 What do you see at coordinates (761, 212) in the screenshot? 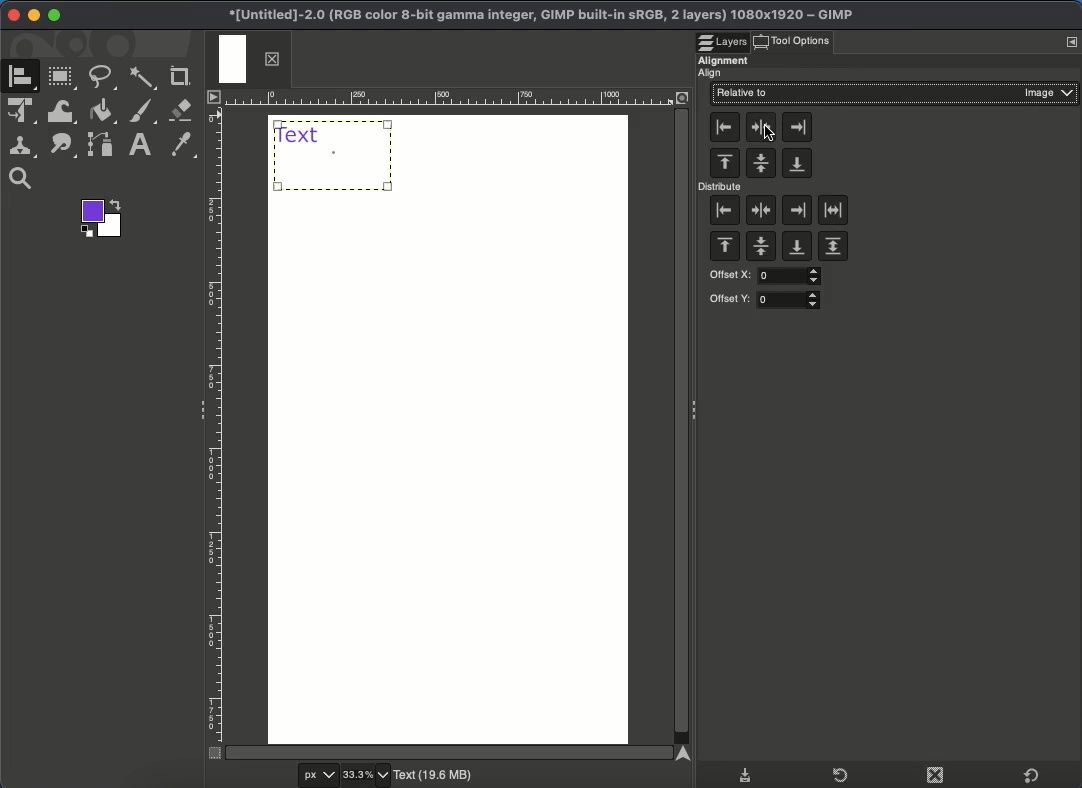
I see `Distribute horizontal centers` at bounding box center [761, 212].